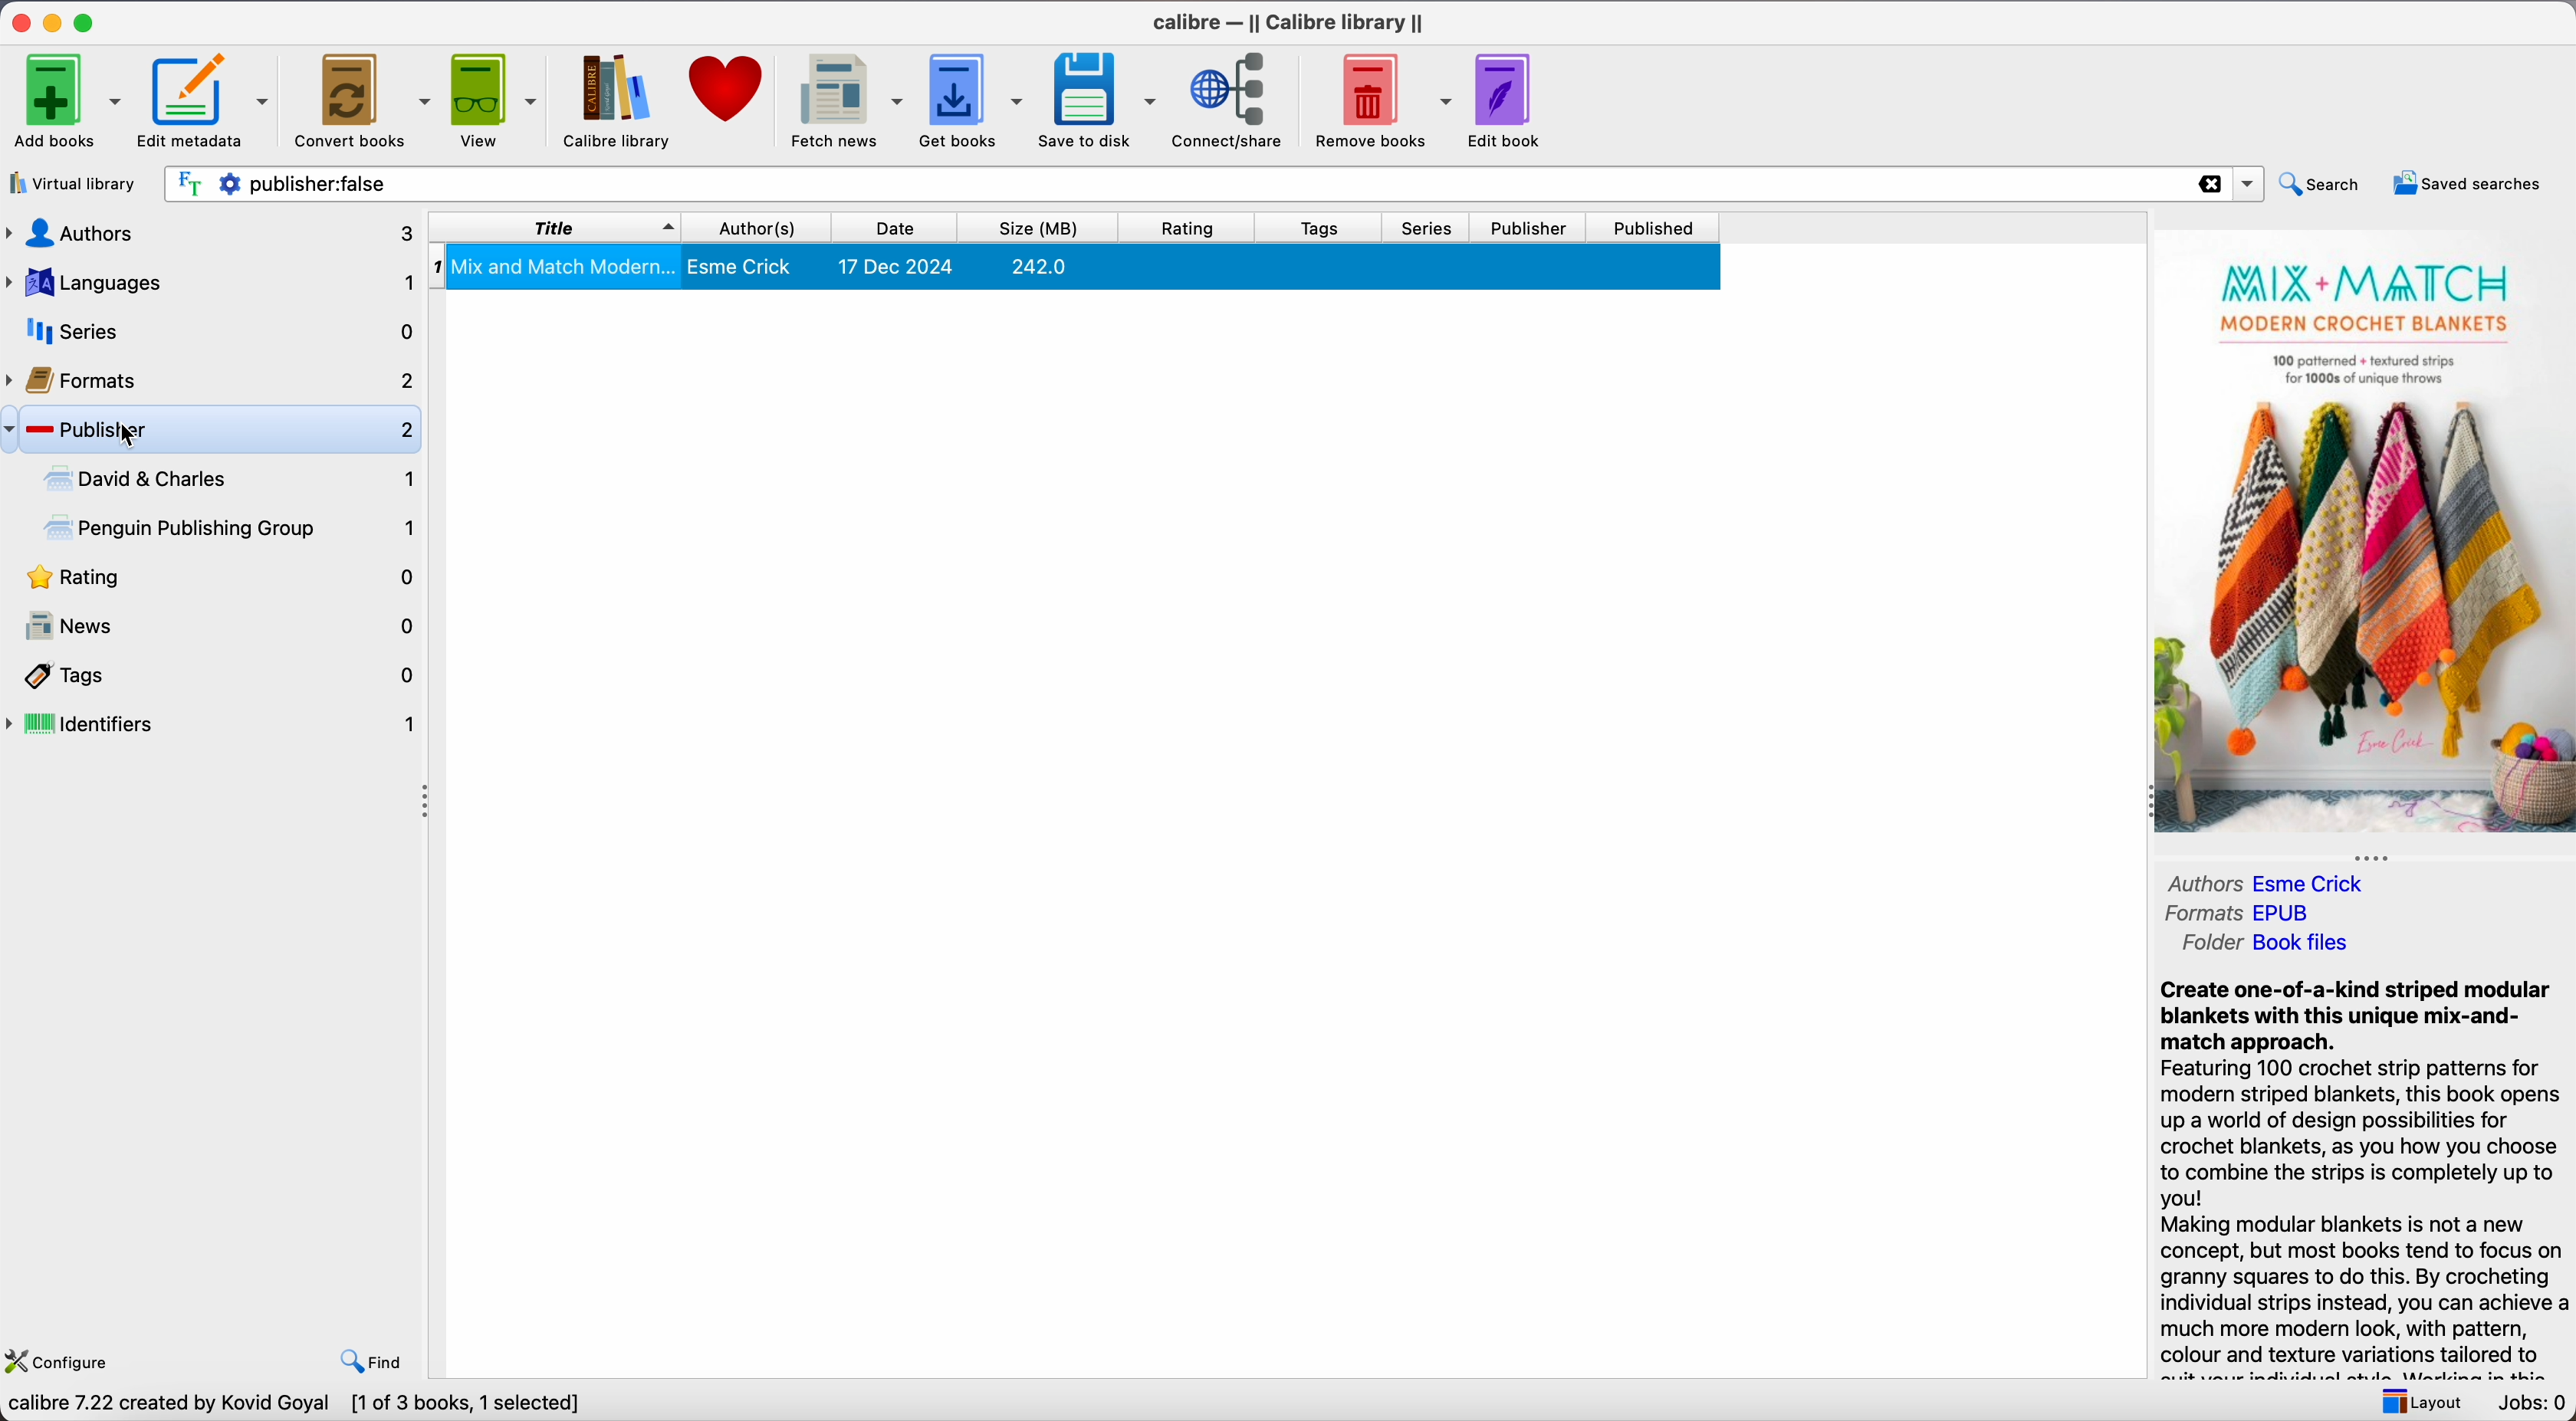 The height and width of the screenshot is (1421, 2576). I want to click on minimize, so click(53, 22).